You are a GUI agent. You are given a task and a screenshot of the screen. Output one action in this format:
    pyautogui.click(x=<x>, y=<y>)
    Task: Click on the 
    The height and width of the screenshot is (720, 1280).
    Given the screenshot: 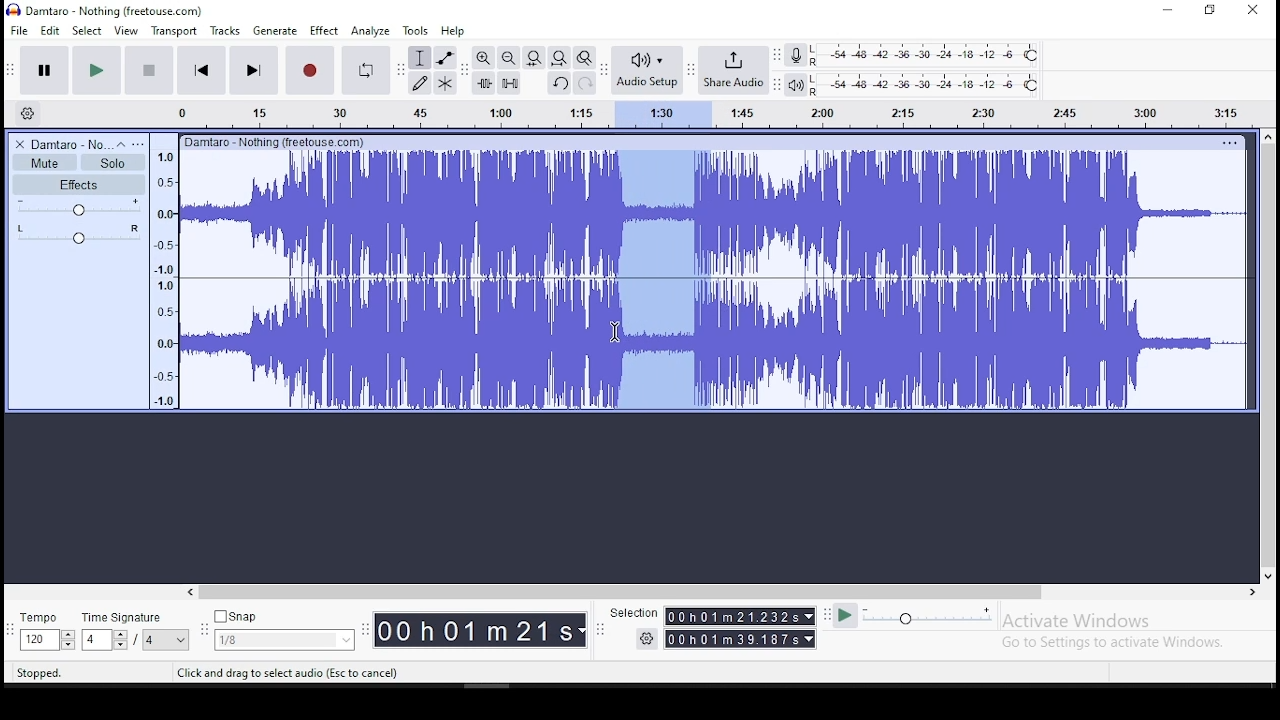 What is the action you would take?
    pyautogui.click(x=277, y=141)
    